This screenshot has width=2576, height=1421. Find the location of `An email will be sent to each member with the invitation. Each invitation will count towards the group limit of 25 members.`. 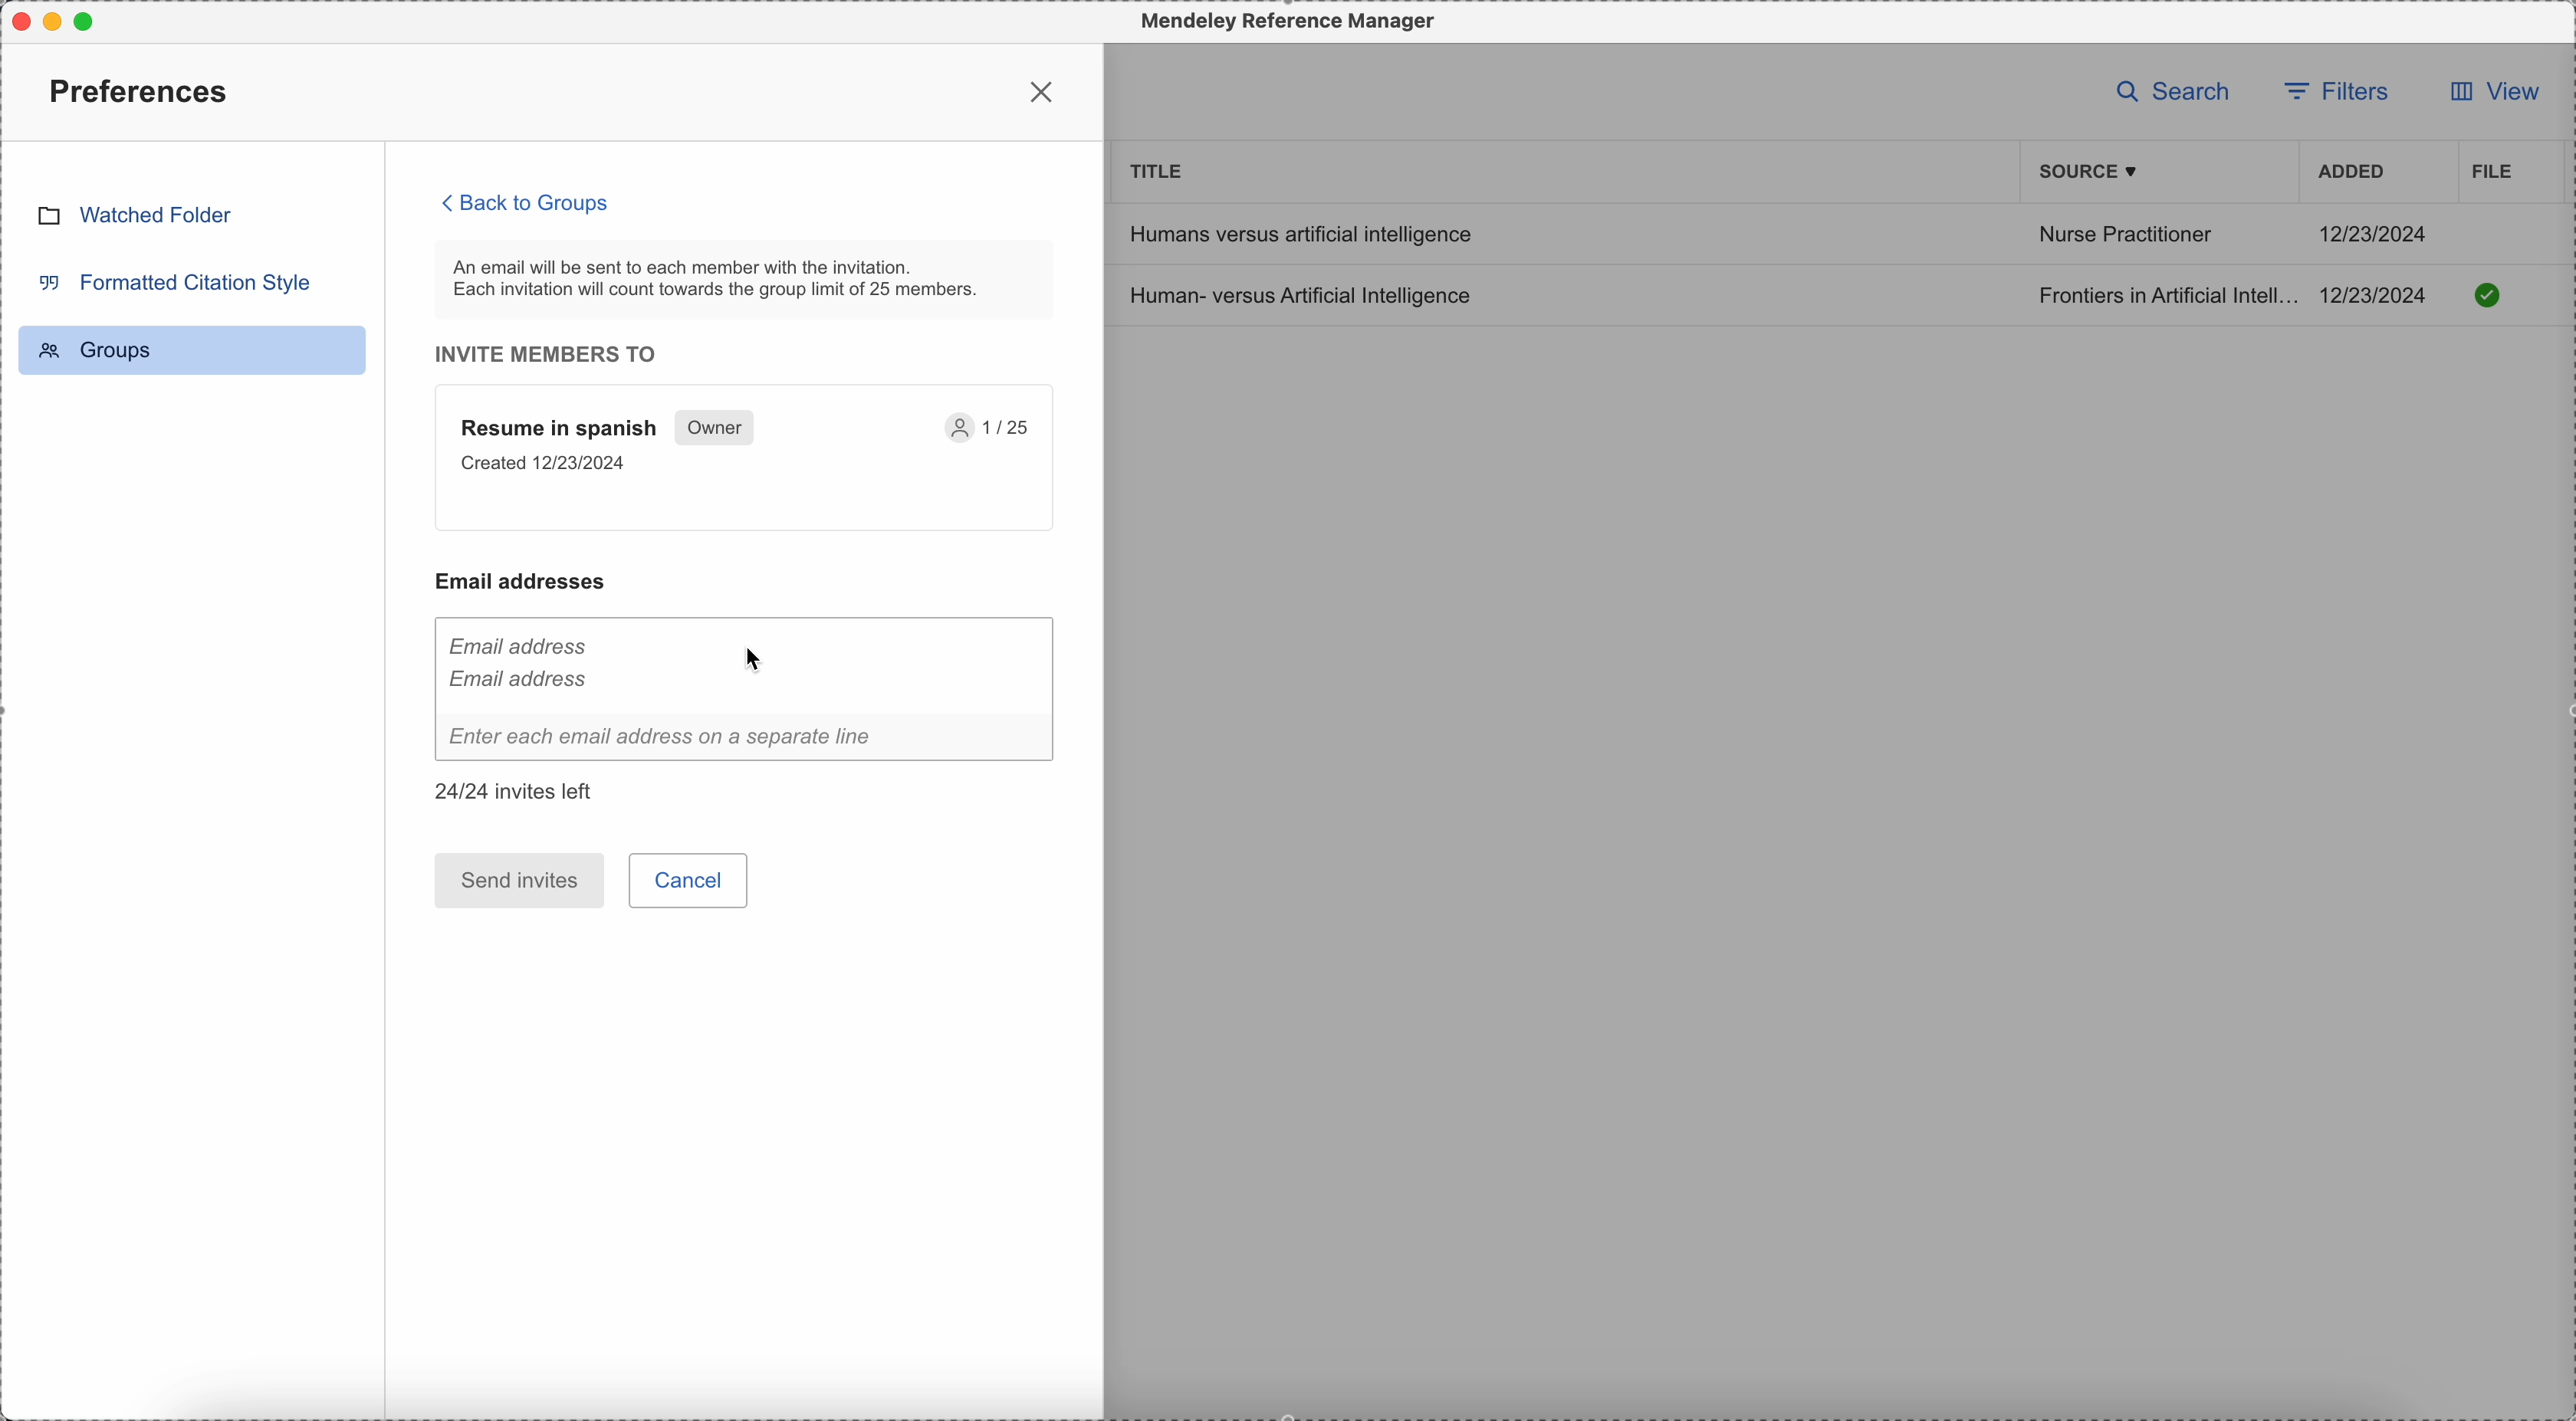

An email will be sent to each member with the invitation. Each invitation will count towards the group limit of 25 members. is located at coordinates (746, 279).